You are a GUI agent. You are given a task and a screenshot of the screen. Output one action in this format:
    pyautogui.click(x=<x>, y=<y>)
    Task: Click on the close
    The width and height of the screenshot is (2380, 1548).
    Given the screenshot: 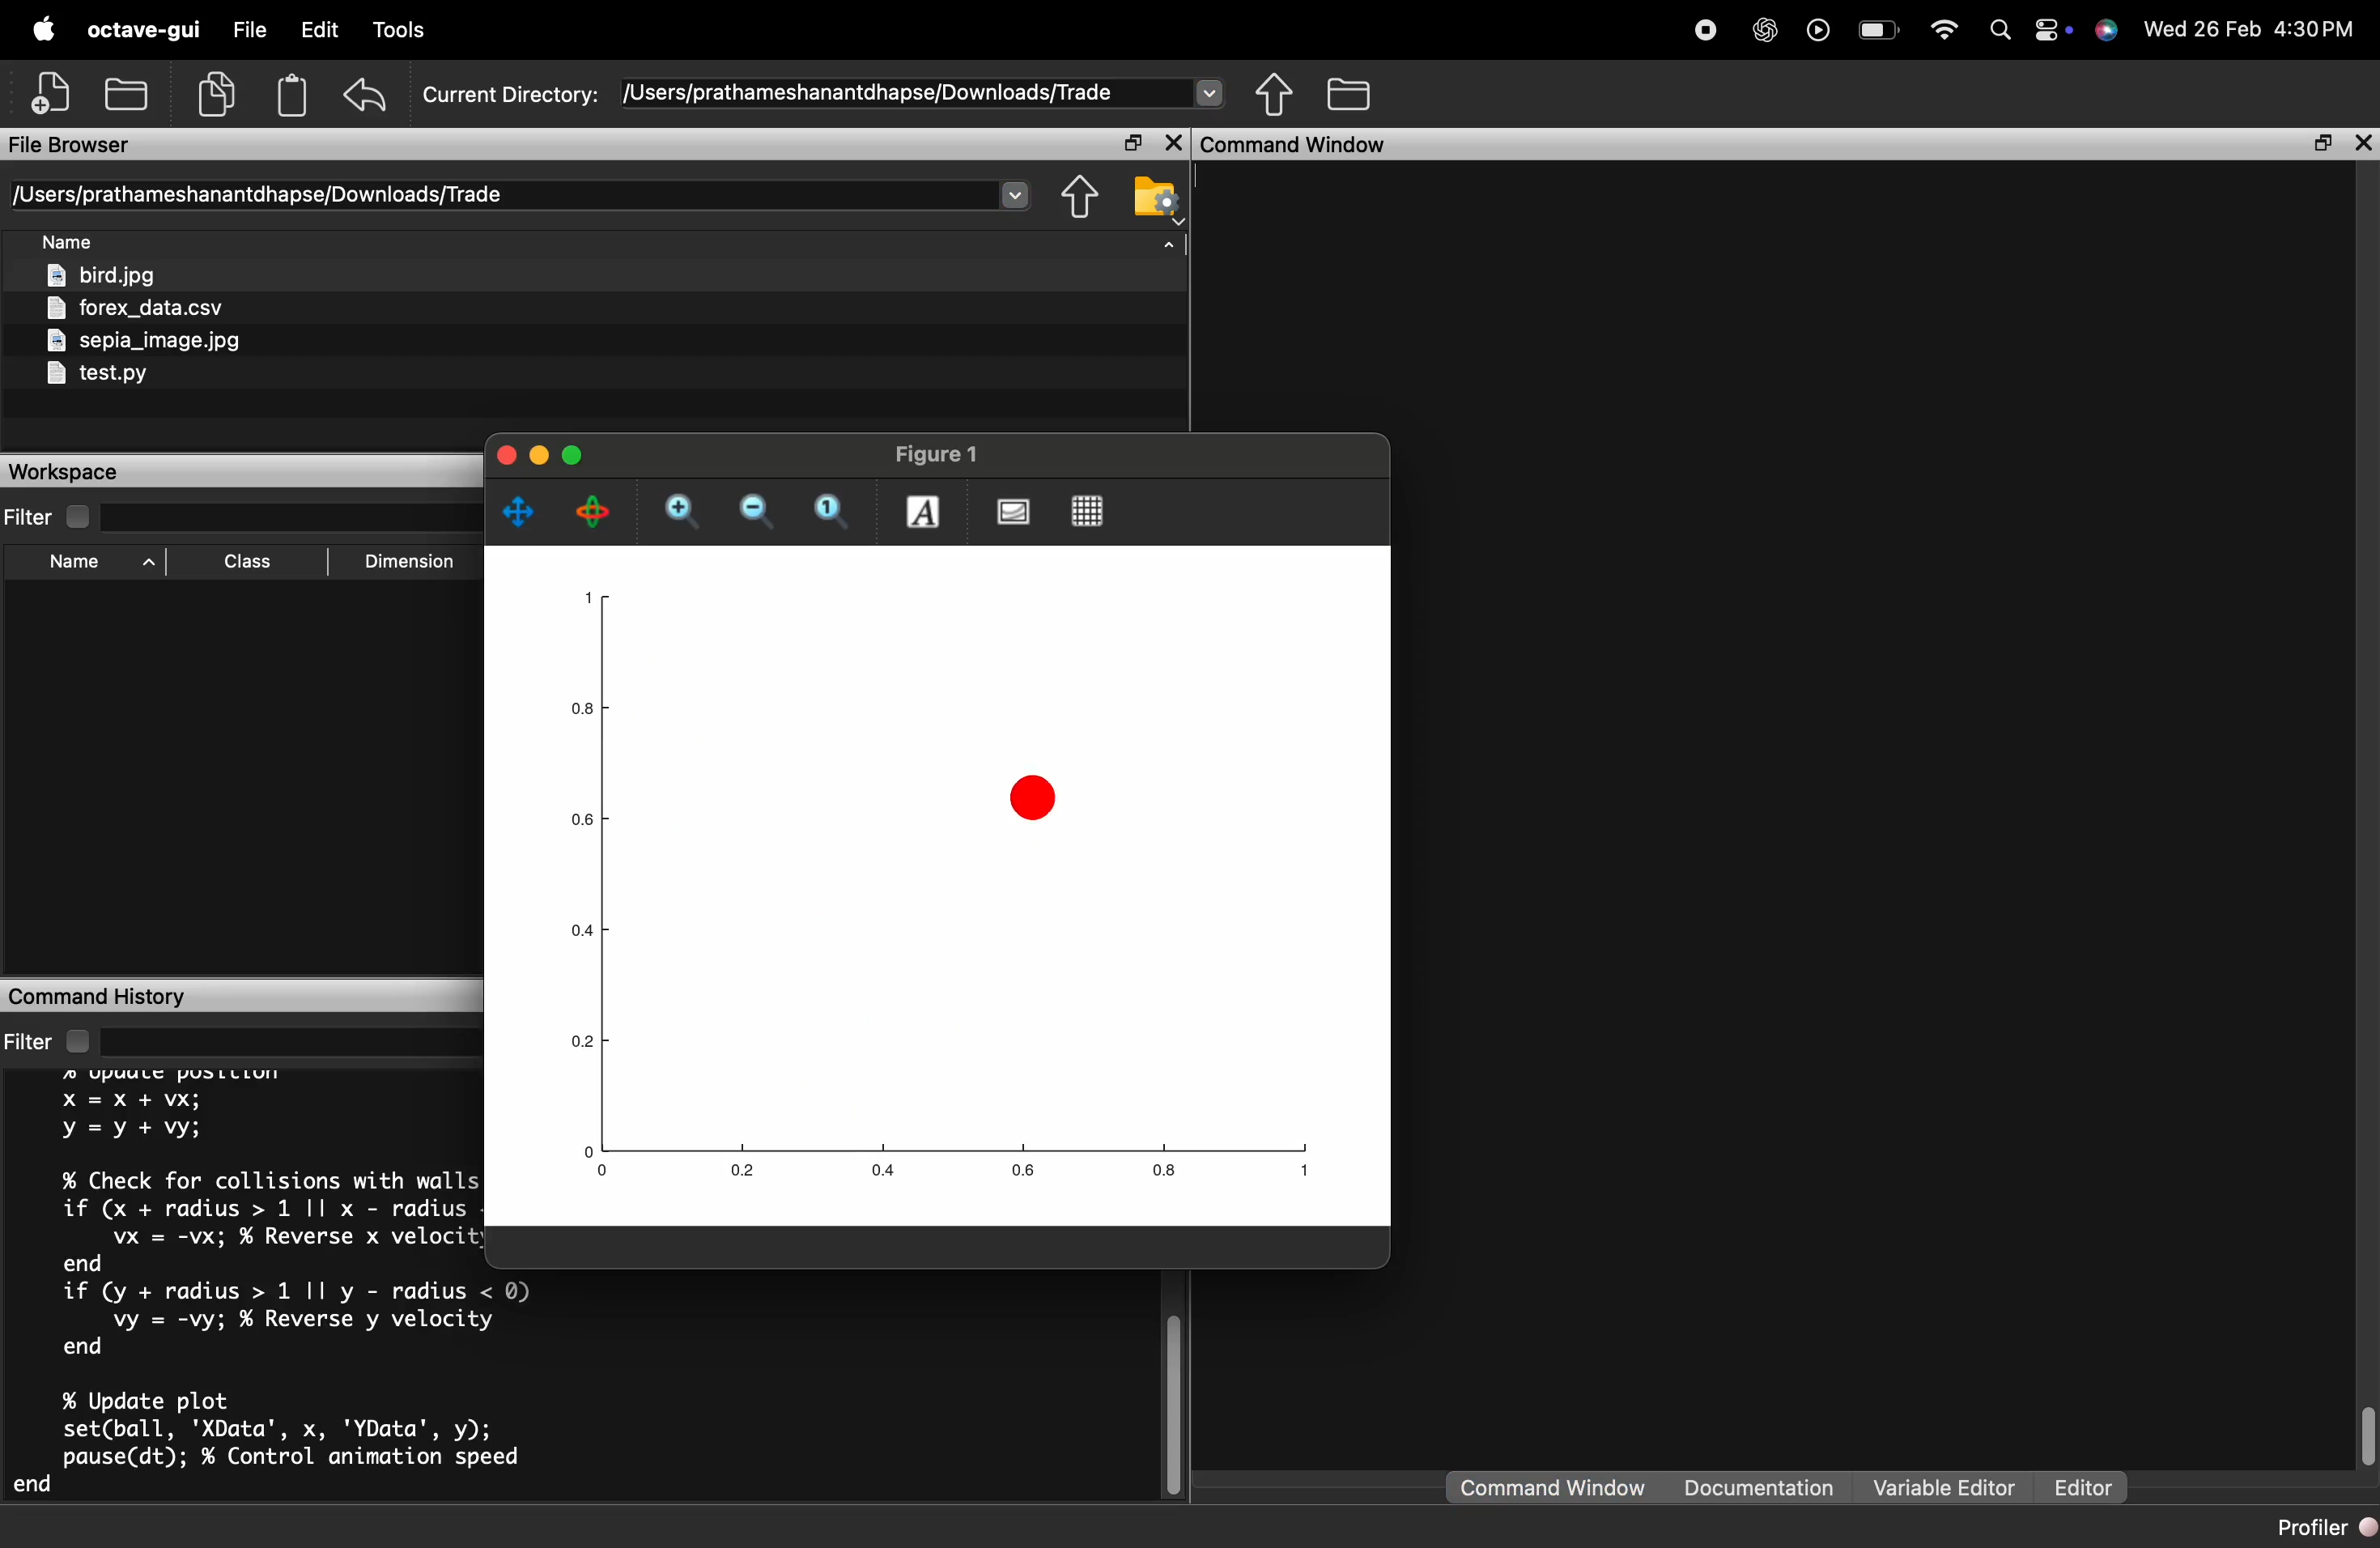 What is the action you would take?
    pyautogui.click(x=2361, y=143)
    